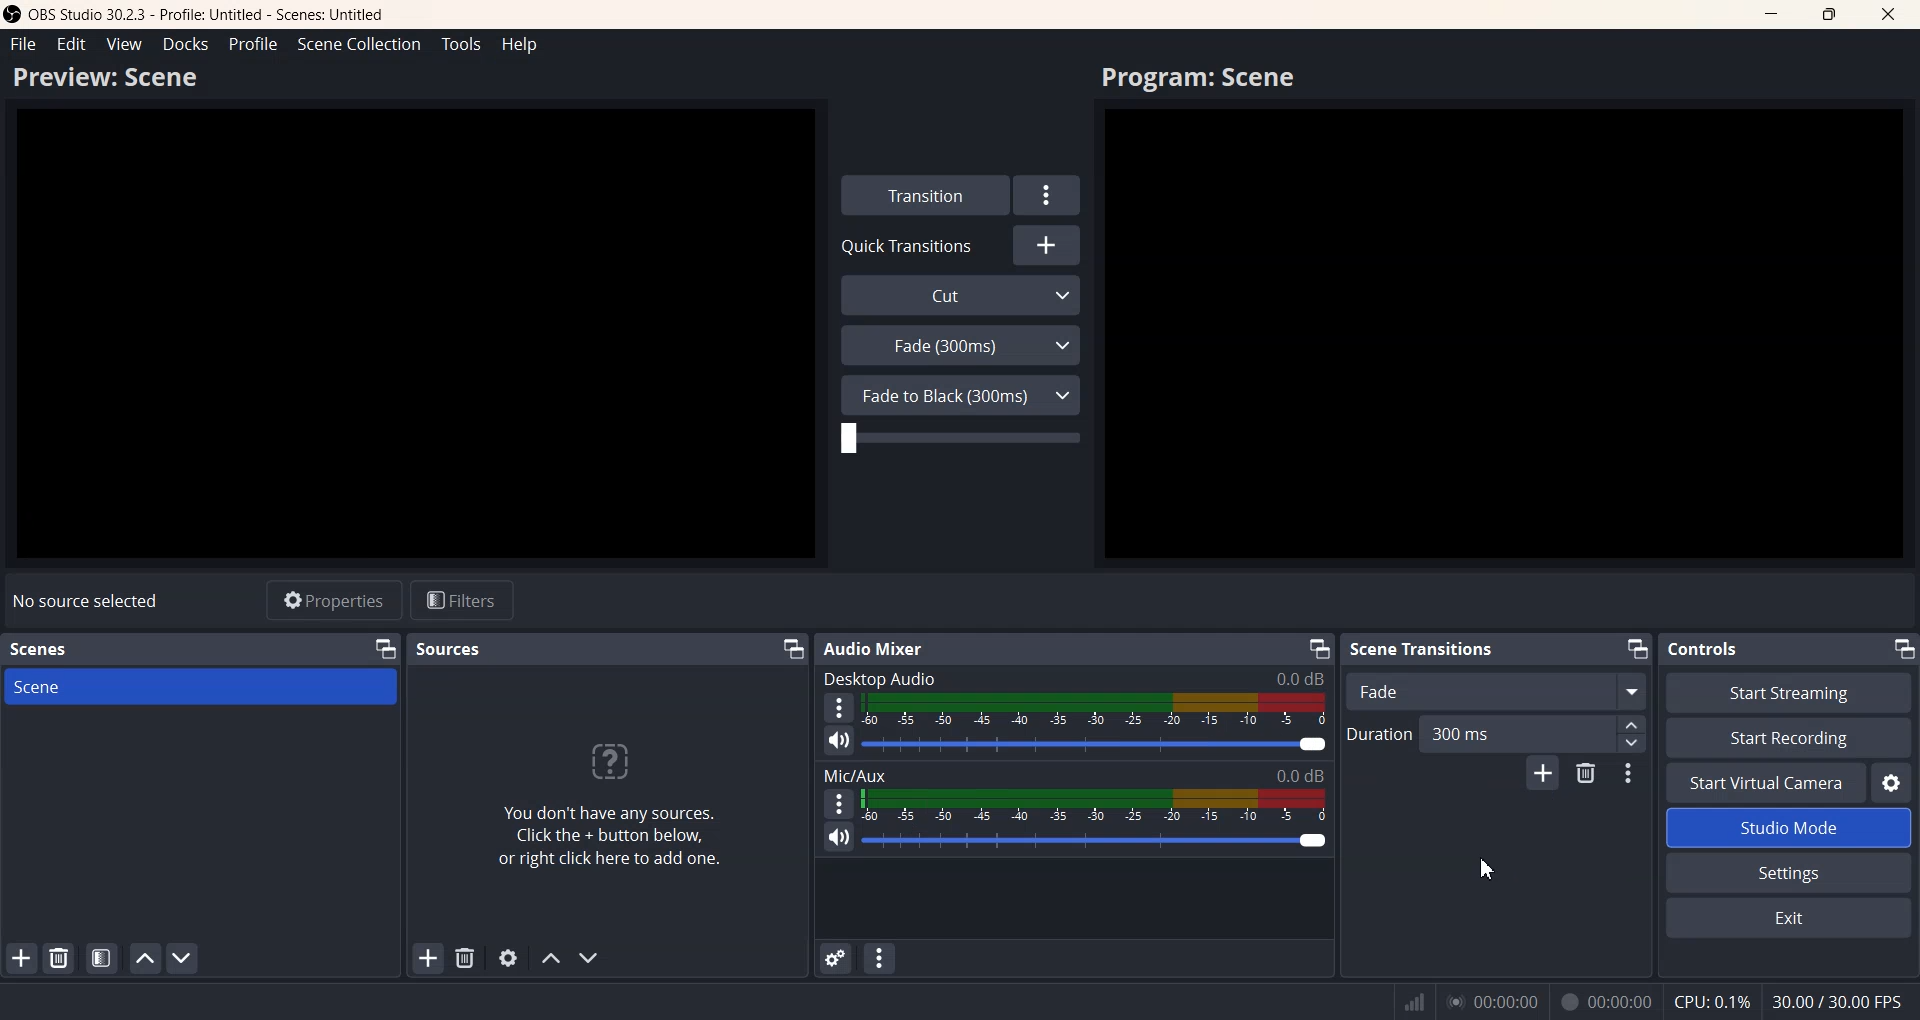 Image resolution: width=1920 pixels, height=1020 pixels. What do you see at coordinates (784, 651) in the screenshot?
I see `Minimize` at bounding box center [784, 651].